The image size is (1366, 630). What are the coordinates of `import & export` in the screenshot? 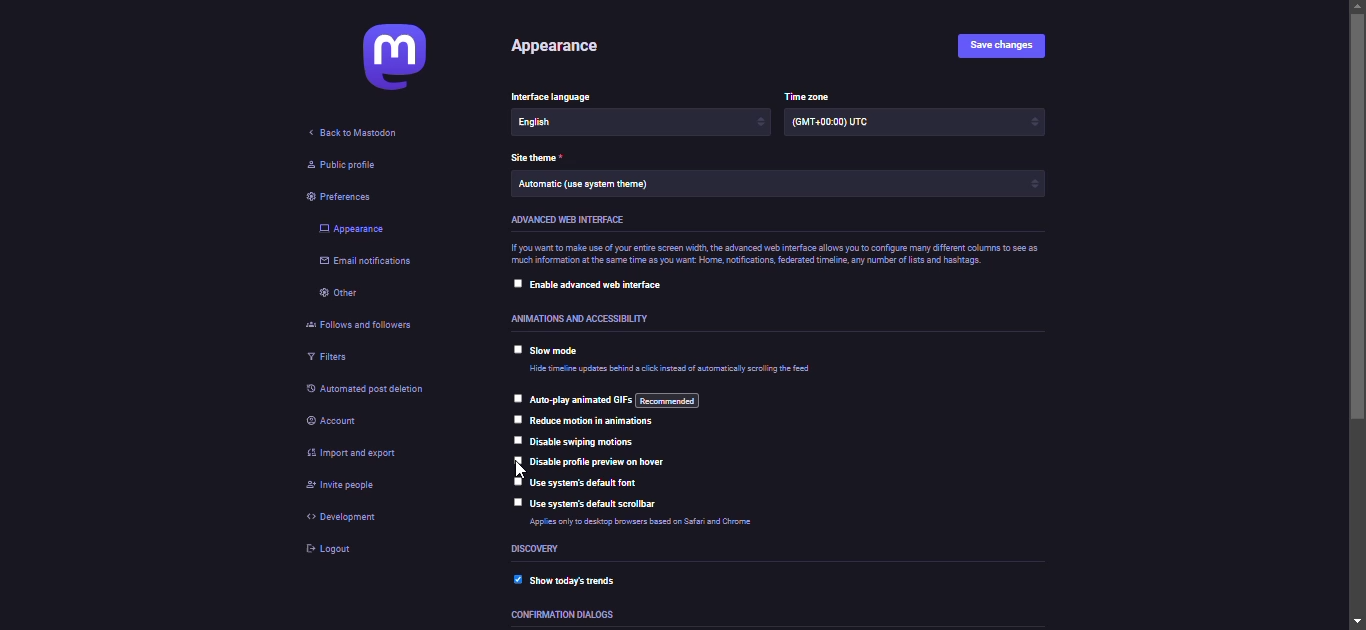 It's located at (375, 455).